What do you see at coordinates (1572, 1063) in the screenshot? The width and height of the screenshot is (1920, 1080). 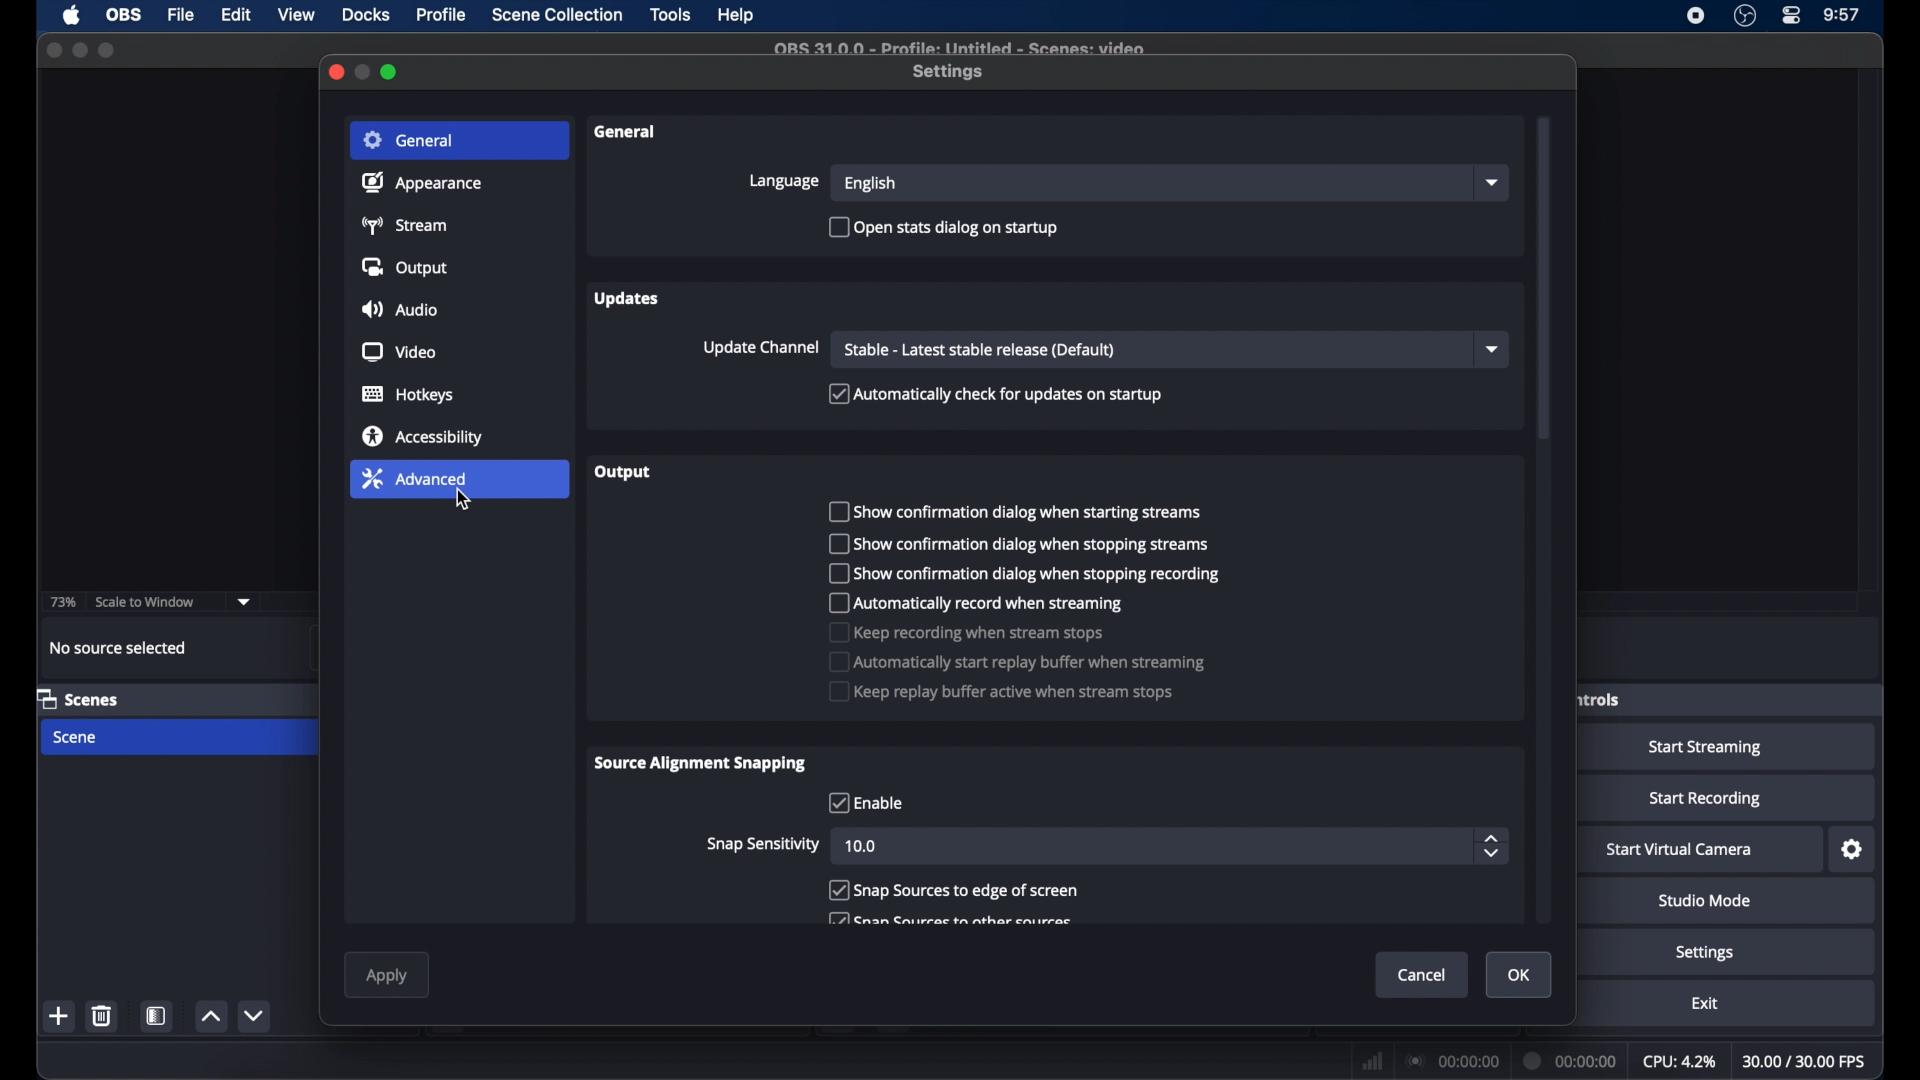 I see `duration` at bounding box center [1572, 1063].